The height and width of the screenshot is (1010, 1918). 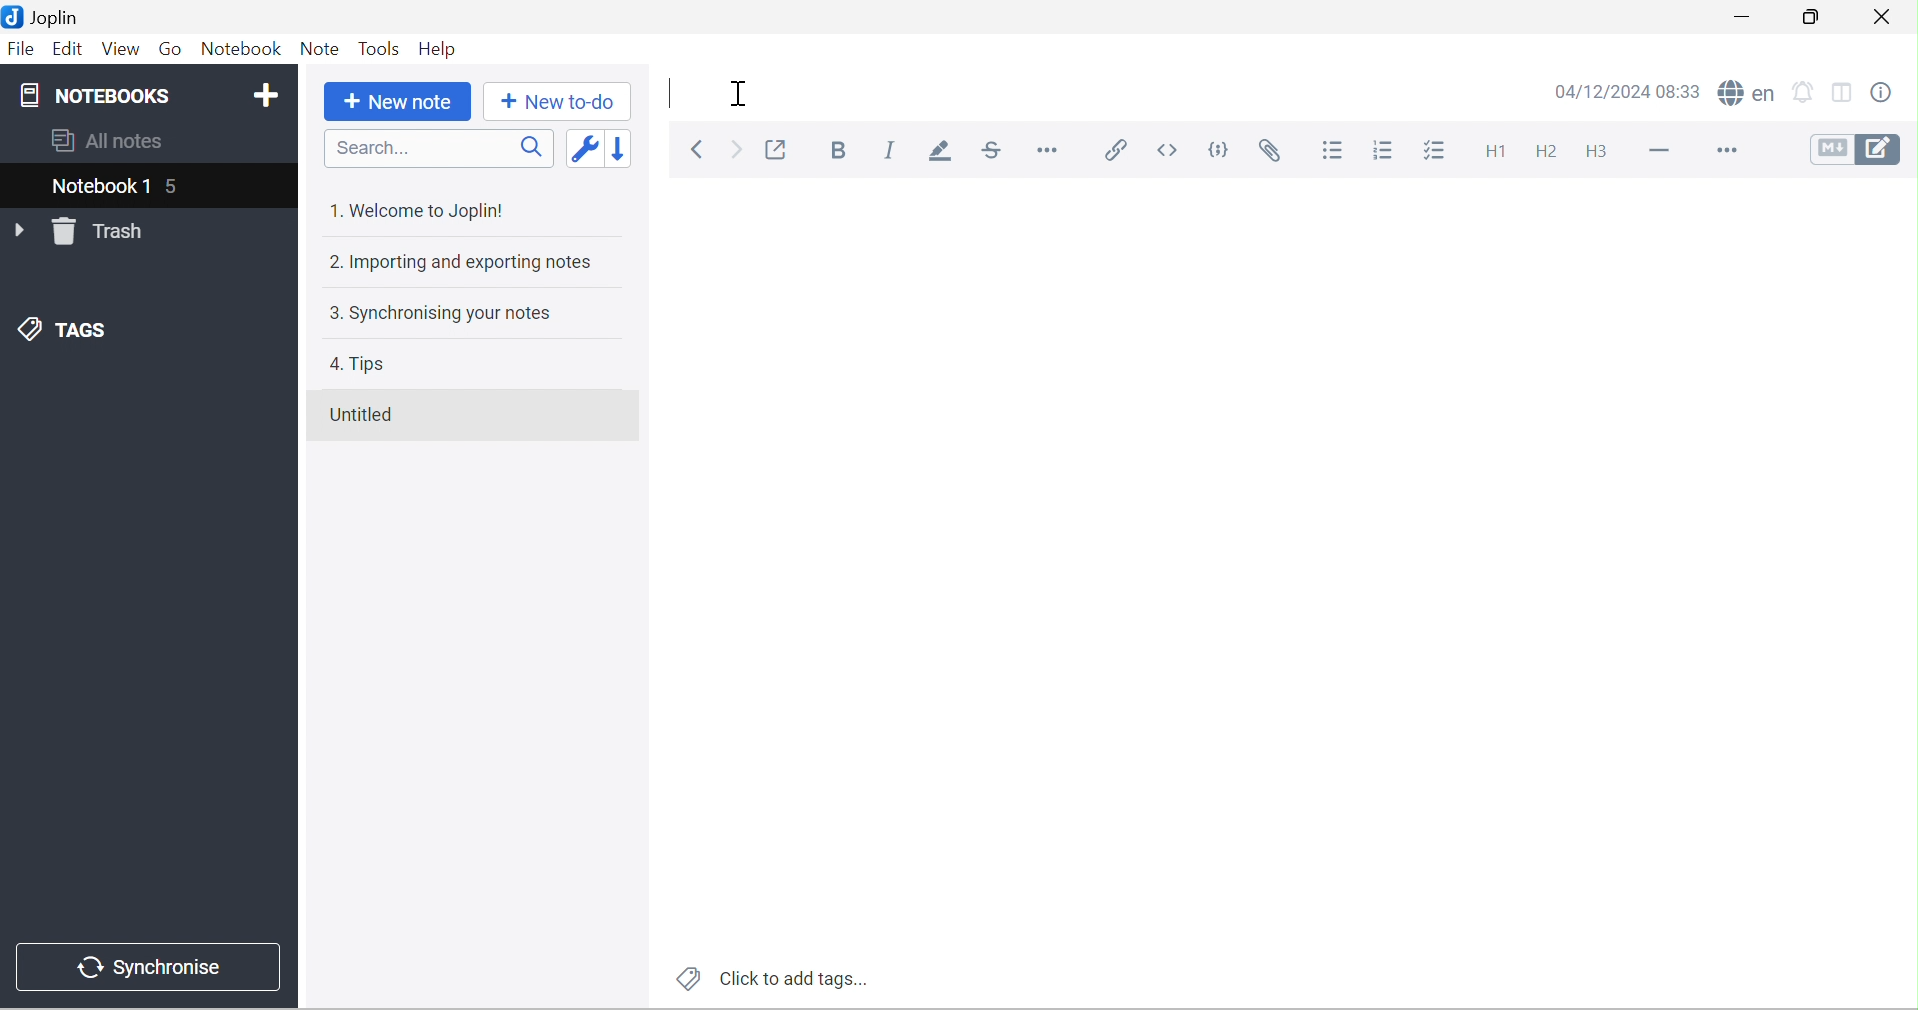 I want to click on New to-do, so click(x=564, y=102).